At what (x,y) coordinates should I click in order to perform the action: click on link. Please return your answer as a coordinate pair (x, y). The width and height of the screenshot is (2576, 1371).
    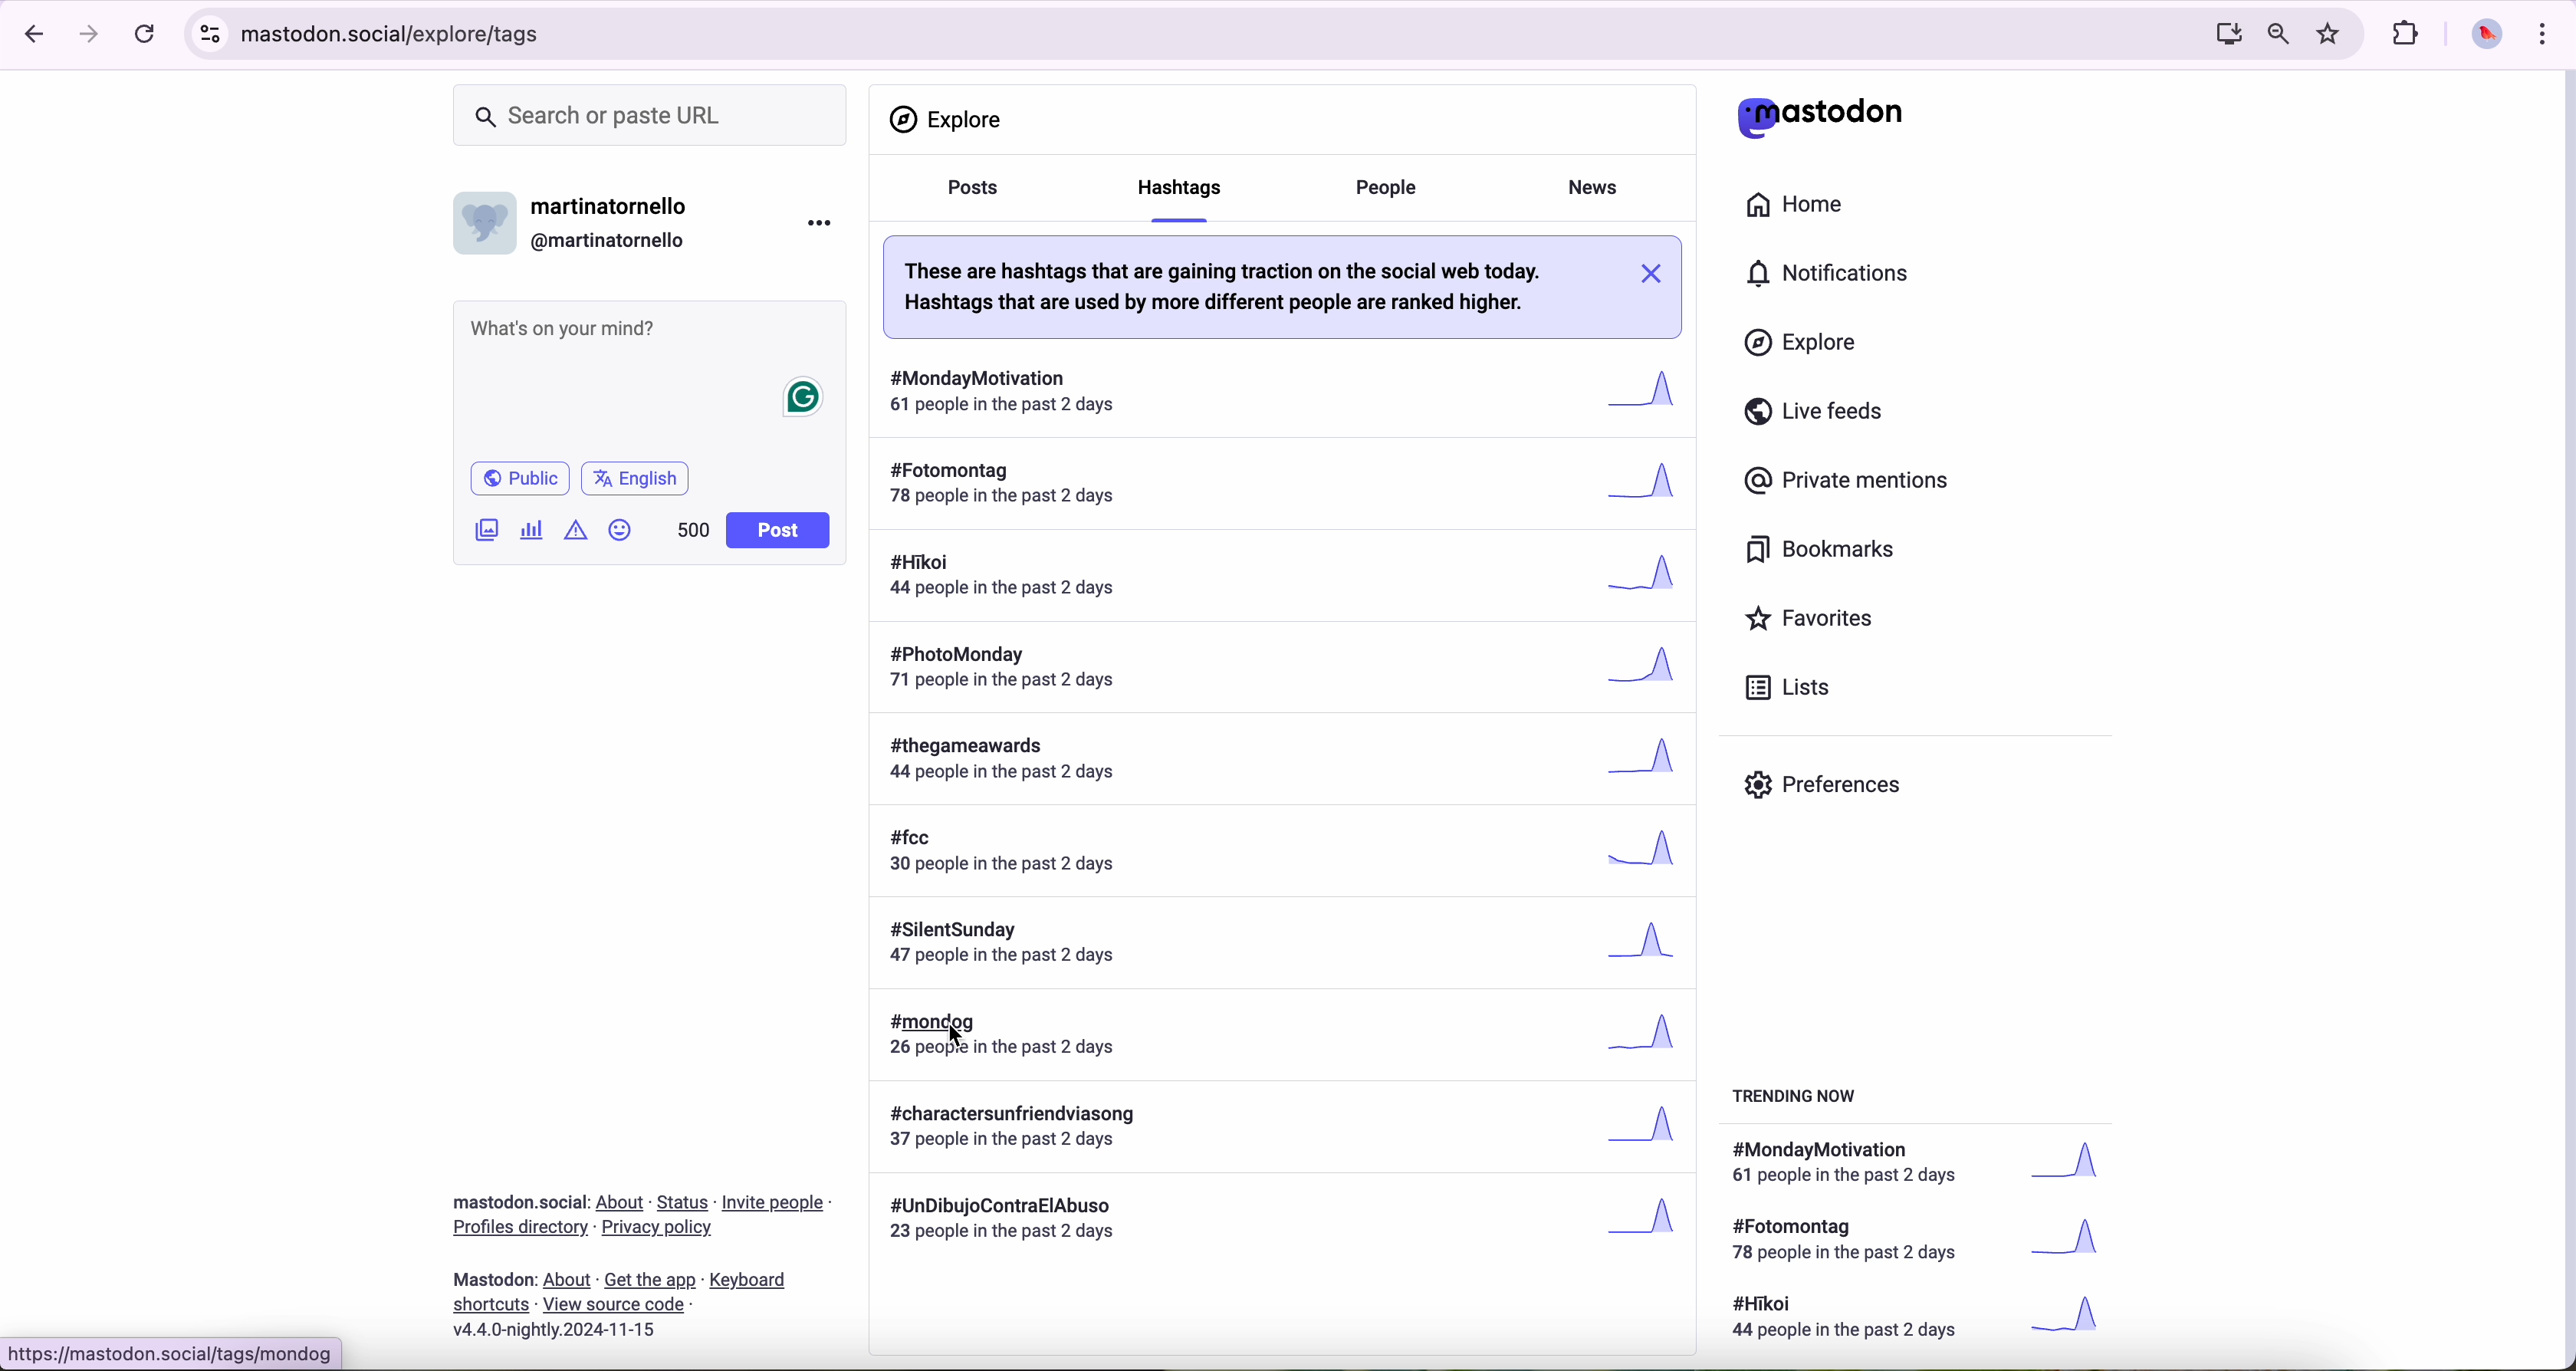
    Looking at the image, I should click on (650, 1282).